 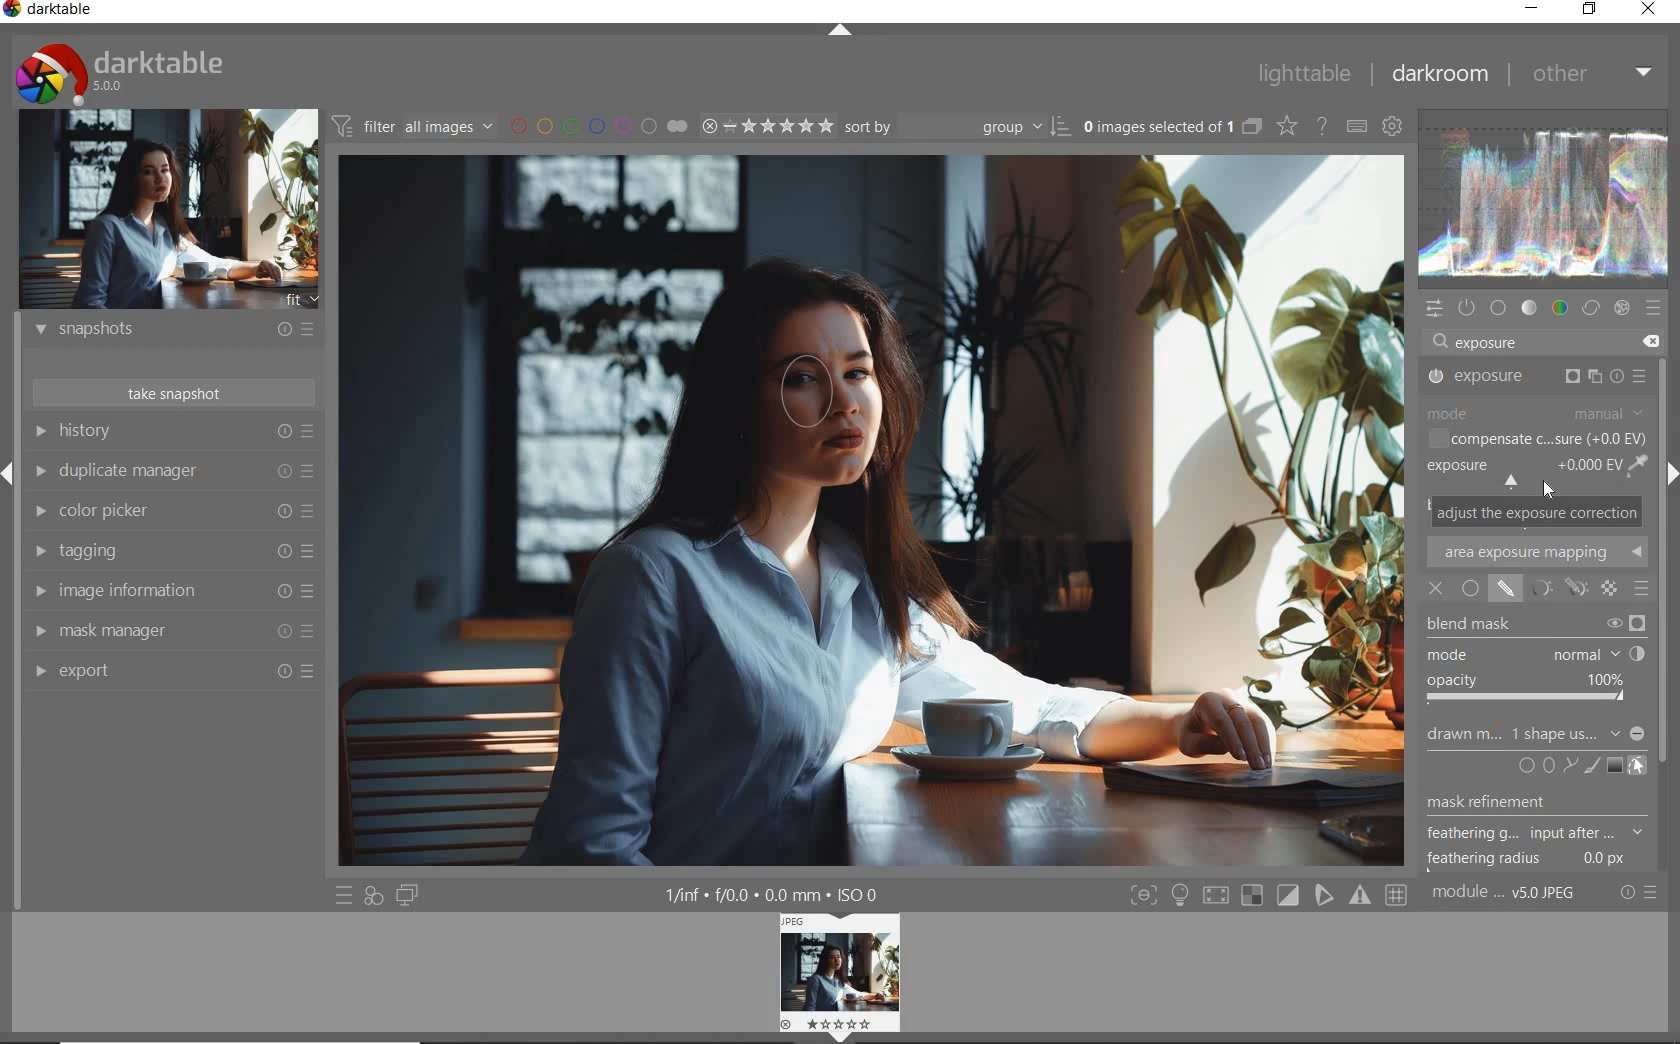 What do you see at coordinates (1535, 831) in the screenshot?
I see `feathering g...input after` at bounding box center [1535, 831].